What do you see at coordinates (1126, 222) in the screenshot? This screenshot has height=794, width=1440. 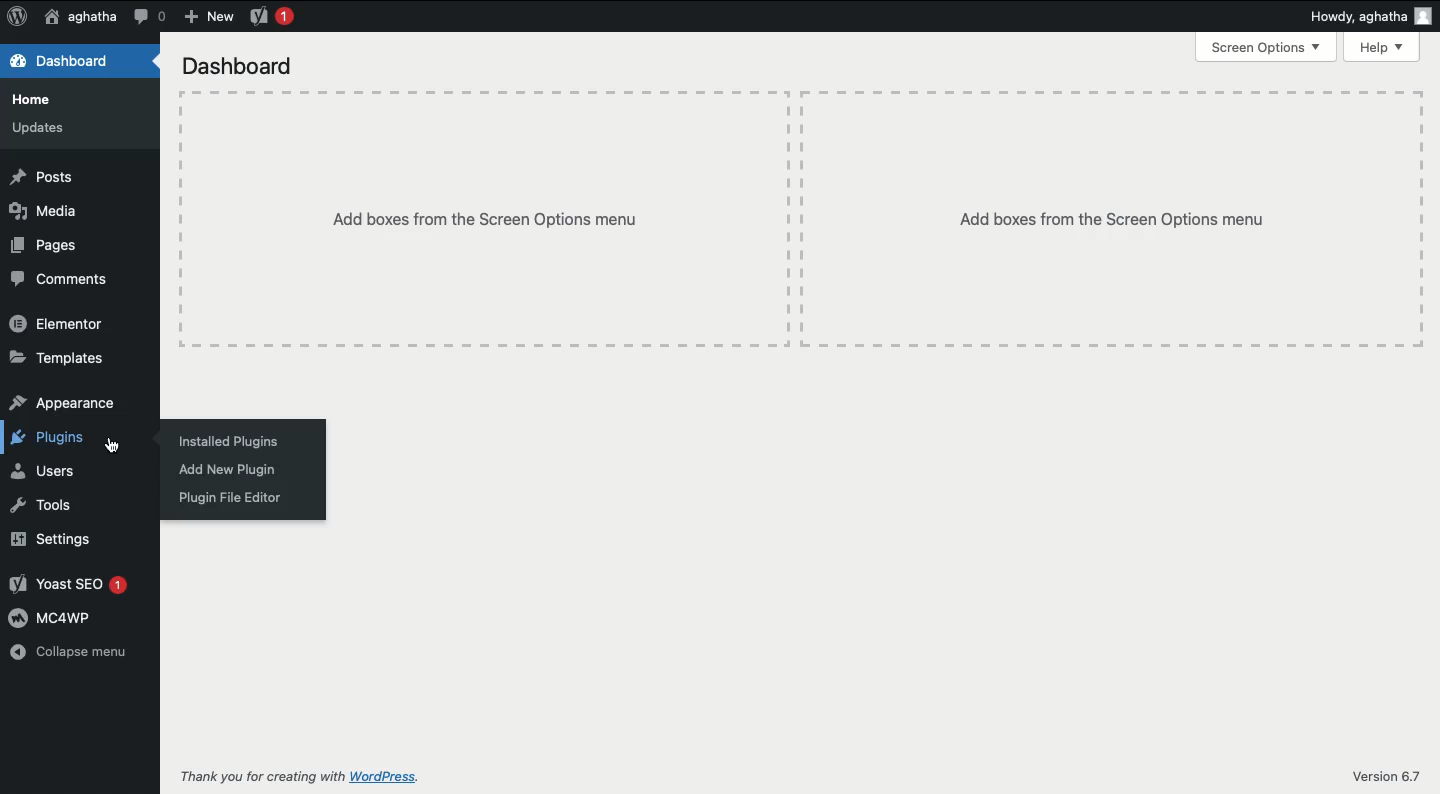 I see `Add boxes from the Screen Options menu` at bounding box center [1126, 222].